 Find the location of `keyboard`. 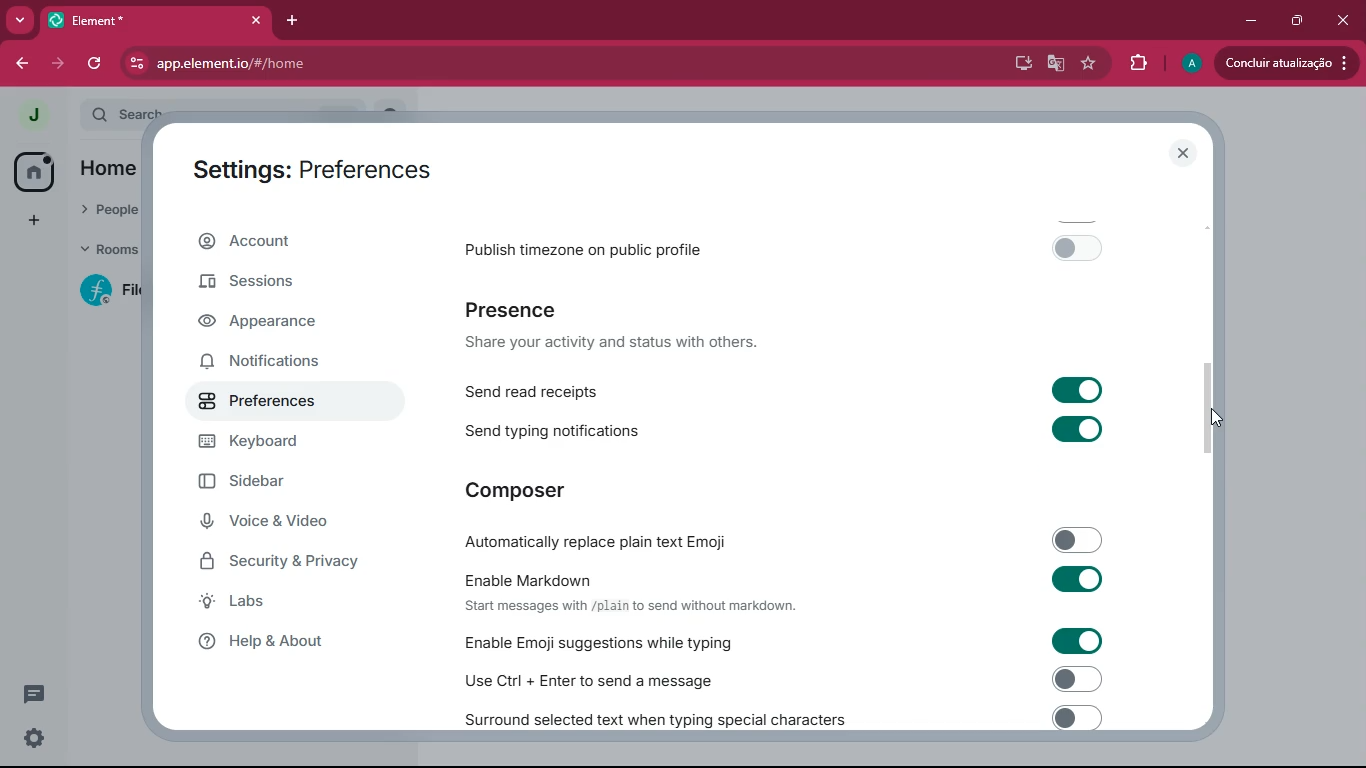

keyboard is located at coordinates (280, 447).